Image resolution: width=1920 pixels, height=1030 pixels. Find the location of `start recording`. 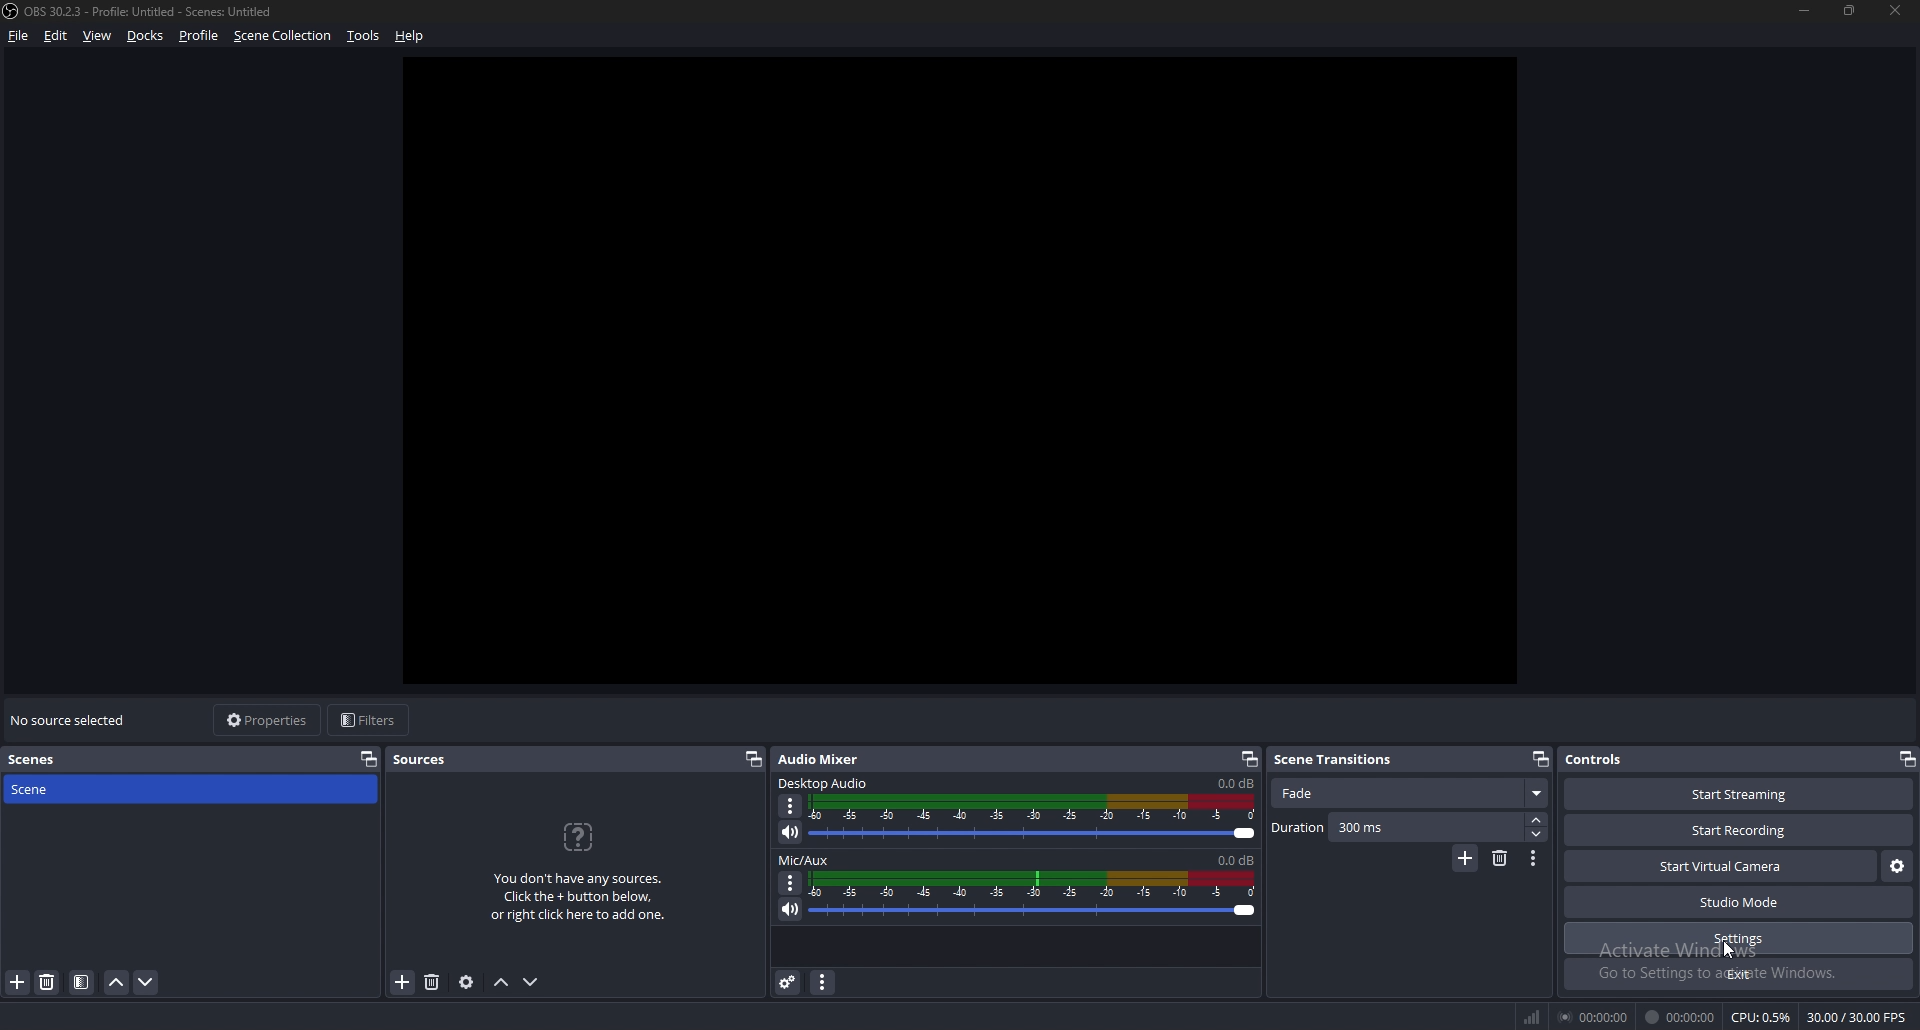

start recording is located at coordinates (1740, 830).